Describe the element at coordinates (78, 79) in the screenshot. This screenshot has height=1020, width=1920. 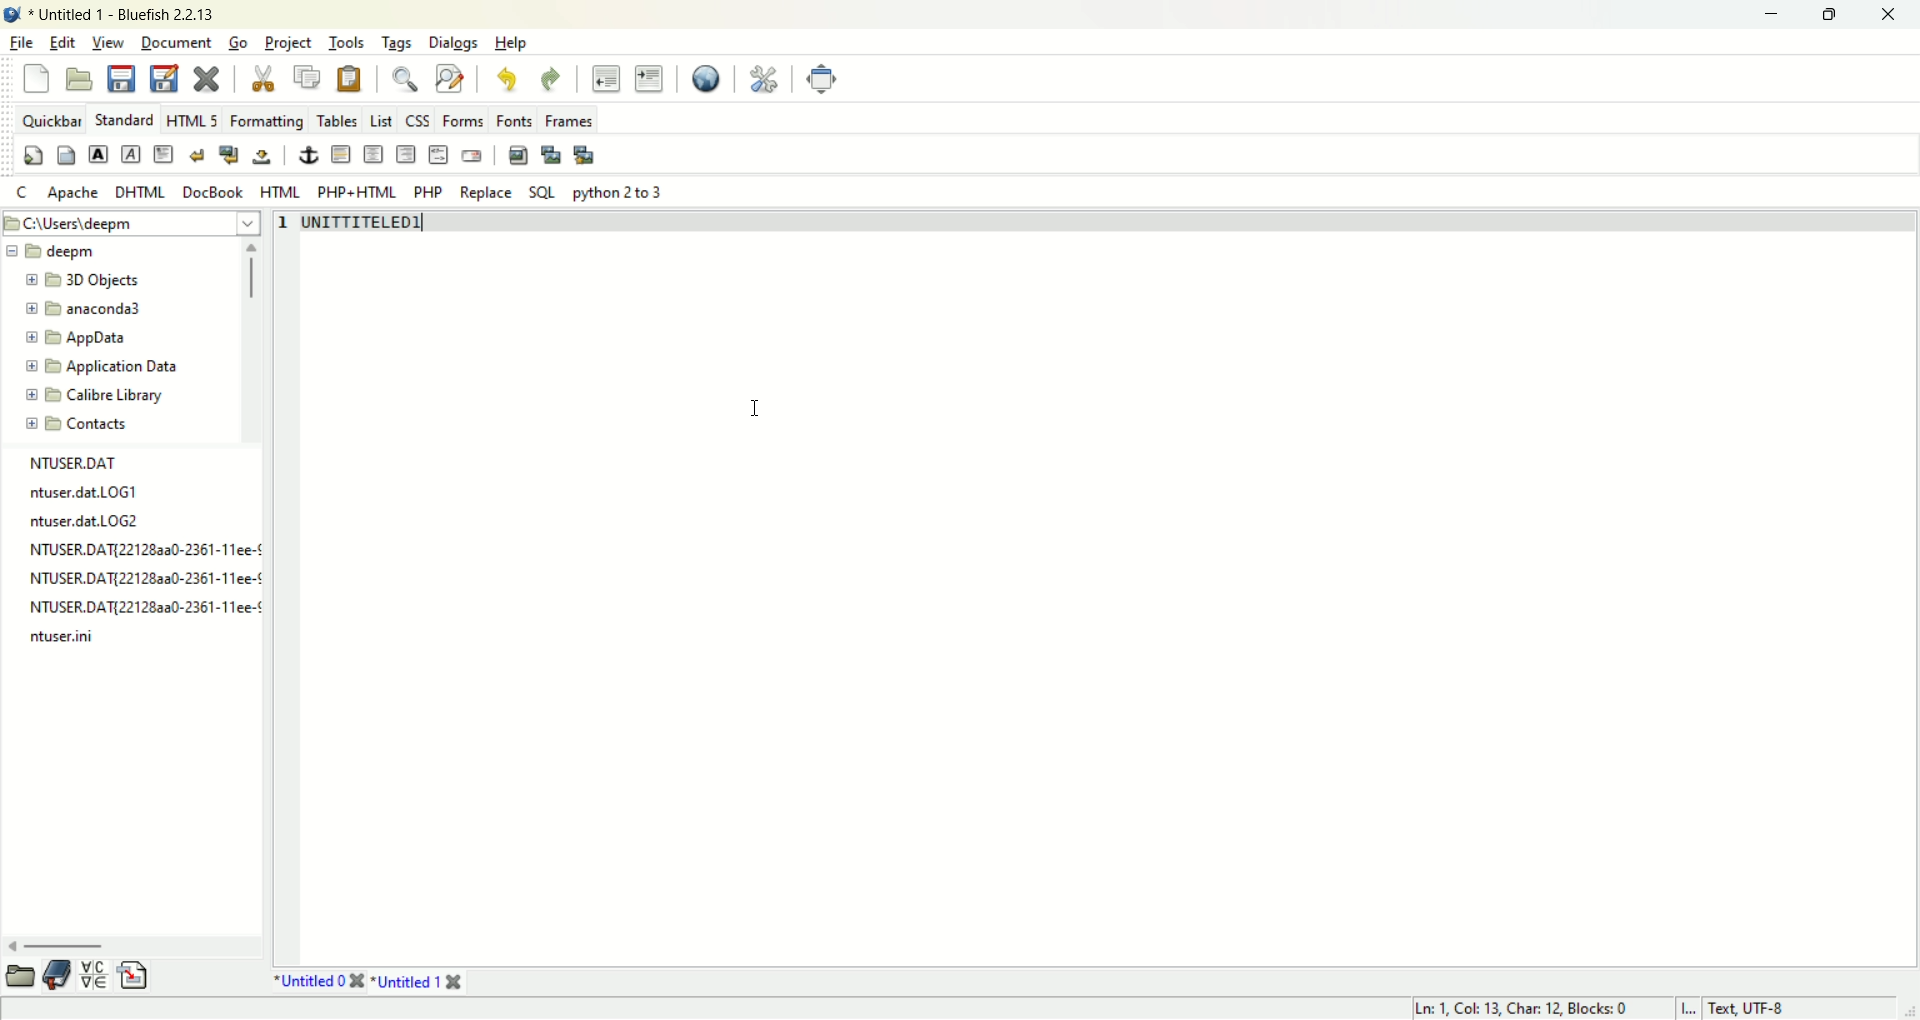
I see `open` at that location.